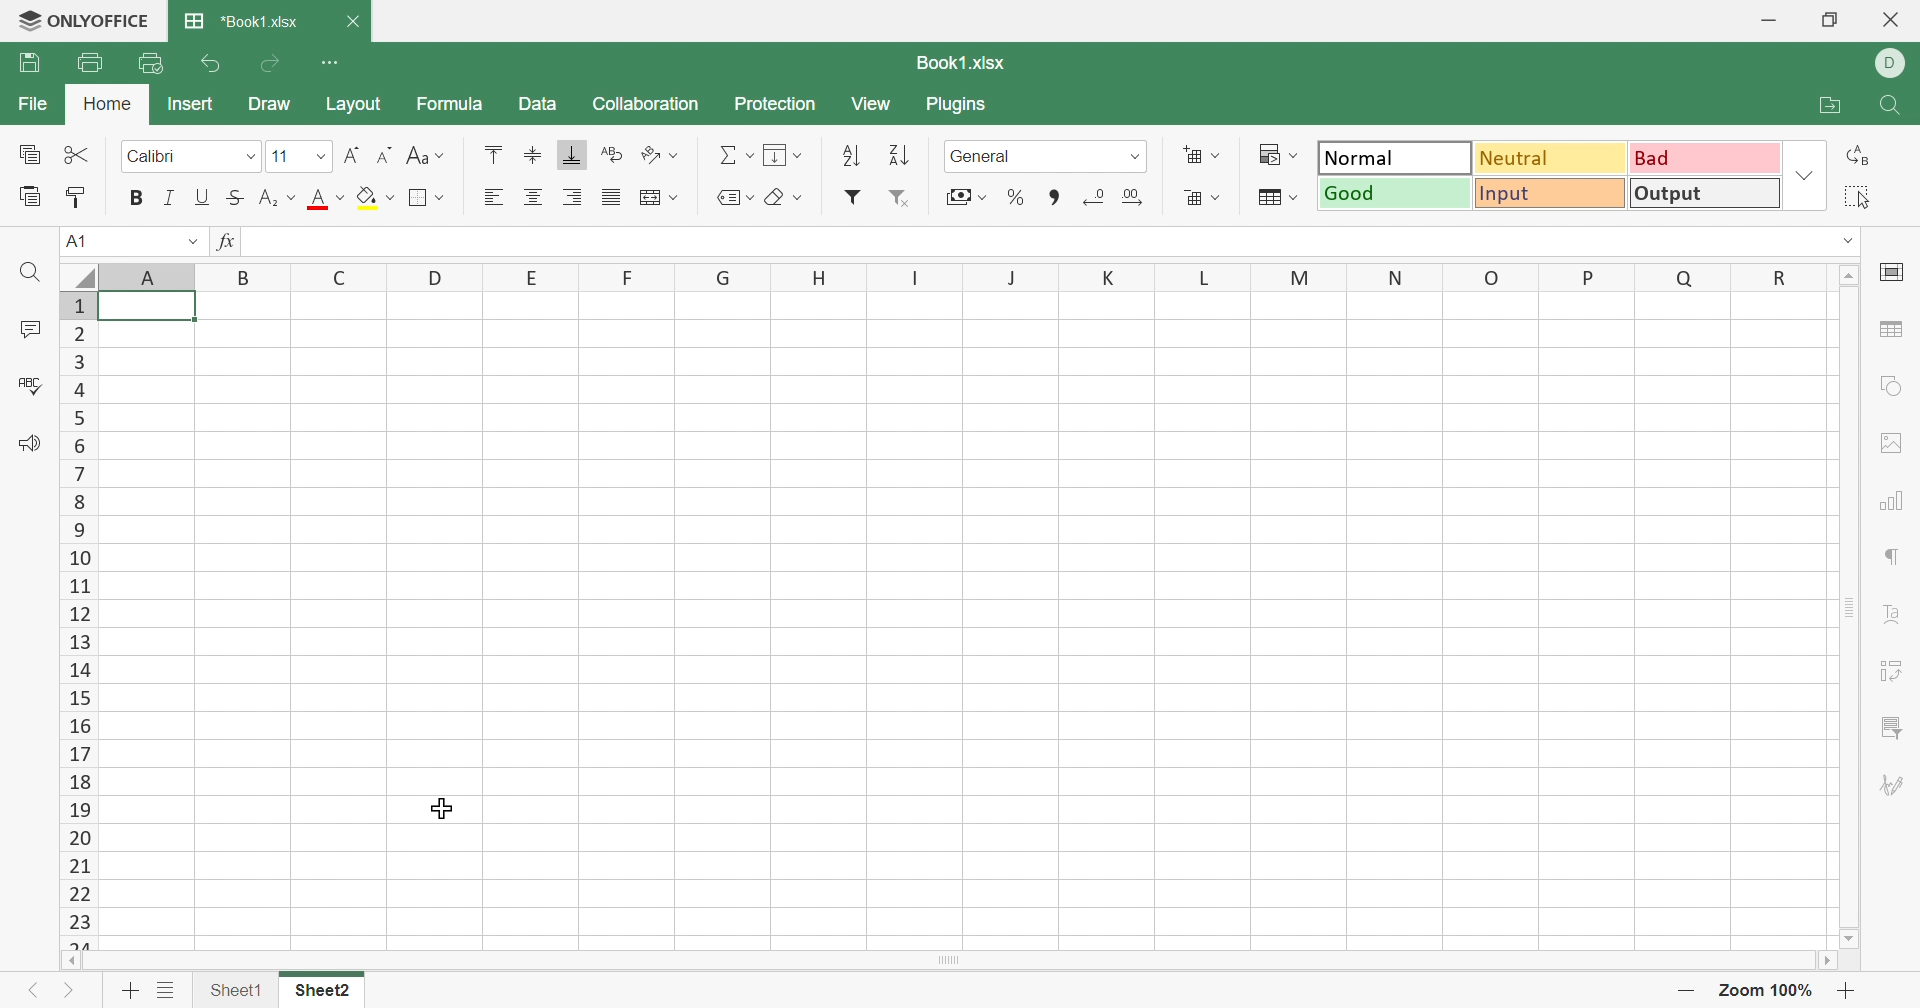  What do you see at coordinates (73, 335) in the screenshot?
I see `2` at bounding box center [73, 335].